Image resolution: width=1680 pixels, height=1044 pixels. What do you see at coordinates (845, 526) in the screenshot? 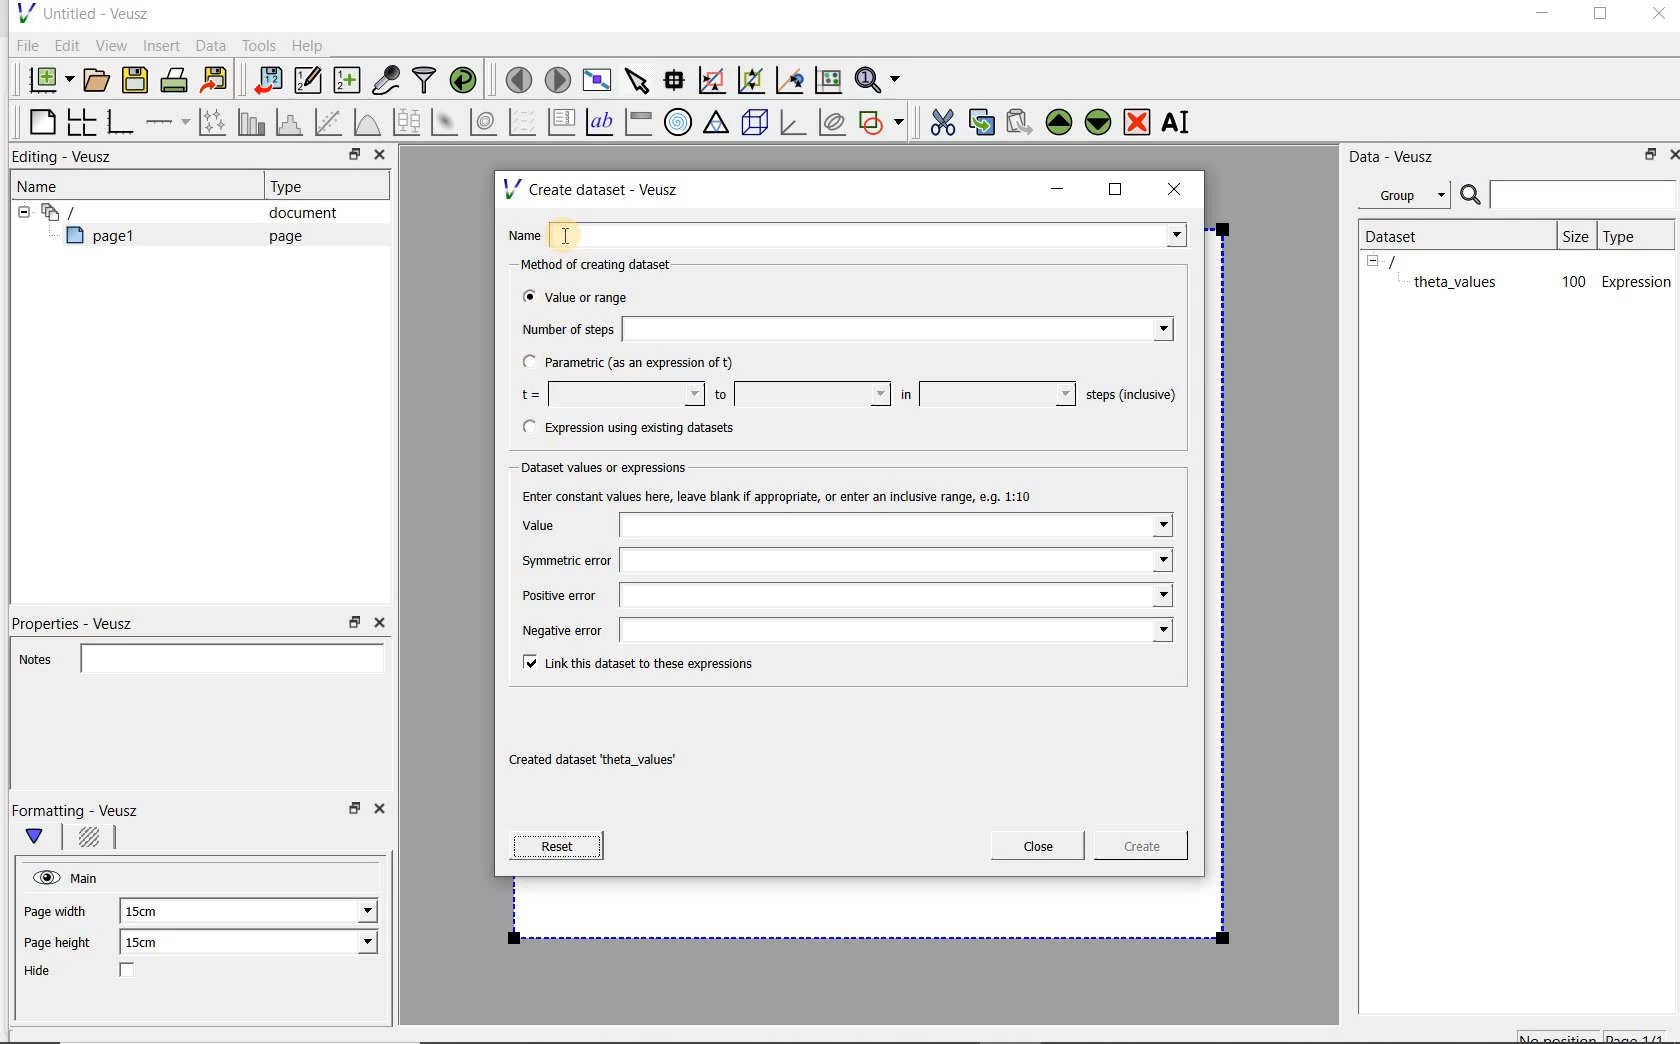
I see `Value` at bounding box center [845, 526].